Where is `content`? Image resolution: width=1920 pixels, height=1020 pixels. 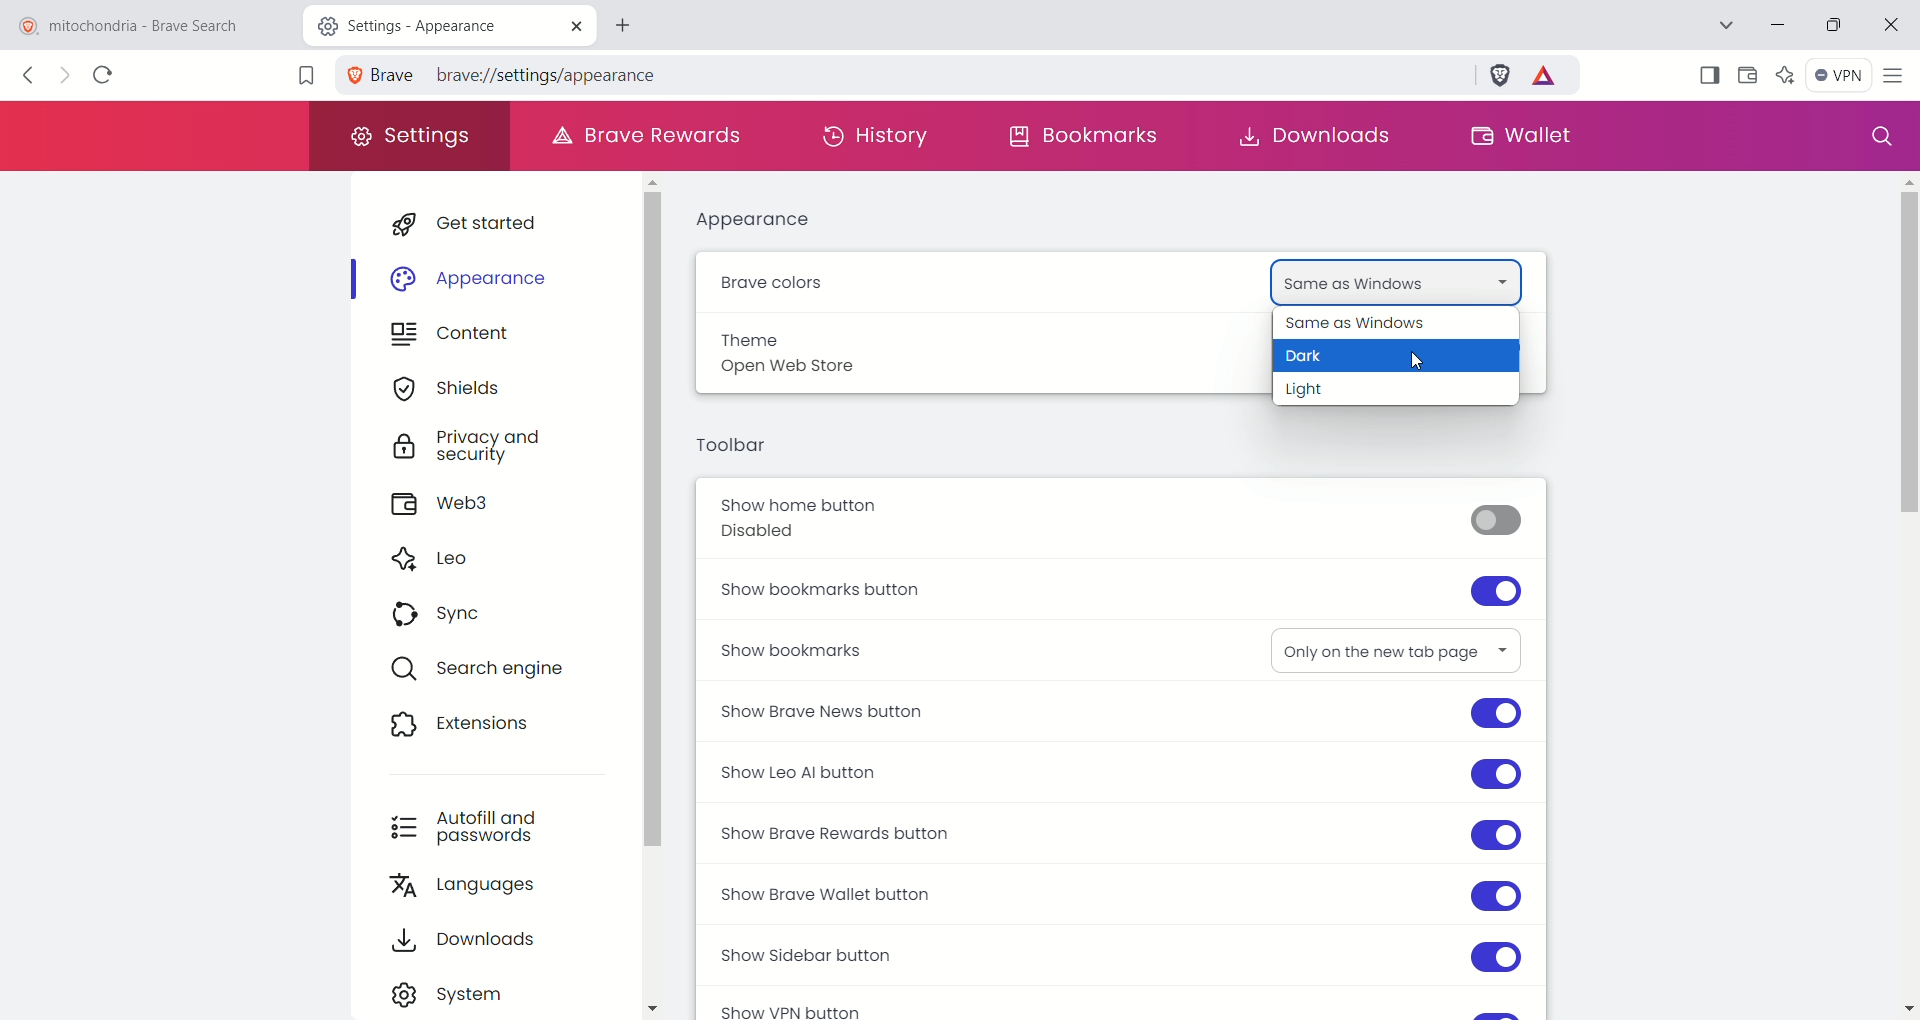 content is located at coordinates (460, 338).